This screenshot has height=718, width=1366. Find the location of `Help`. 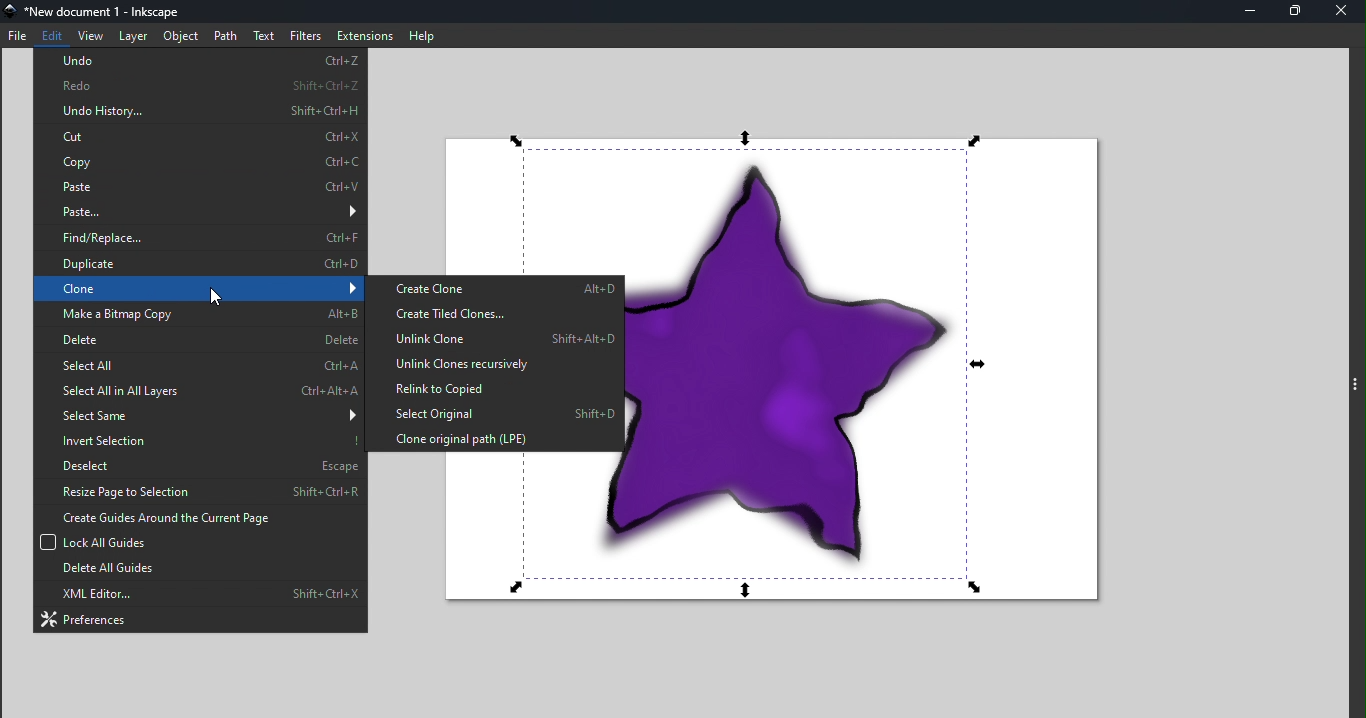

Help is located at coordinates (422, 34).